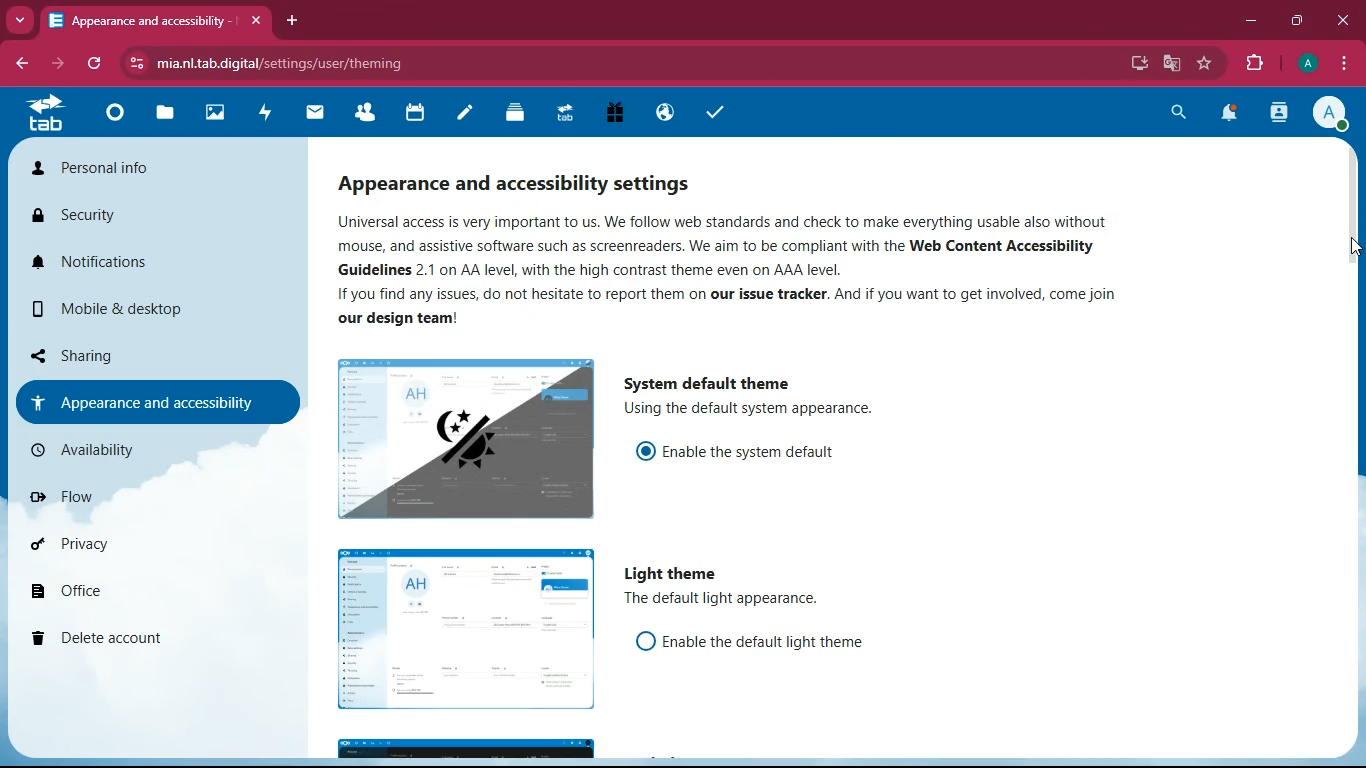 Image resolution: width=1366 pixels, height=768 pixels. Describe the element at coordinates (1251, 24) in the screenshot. I see `minimize` at that location.